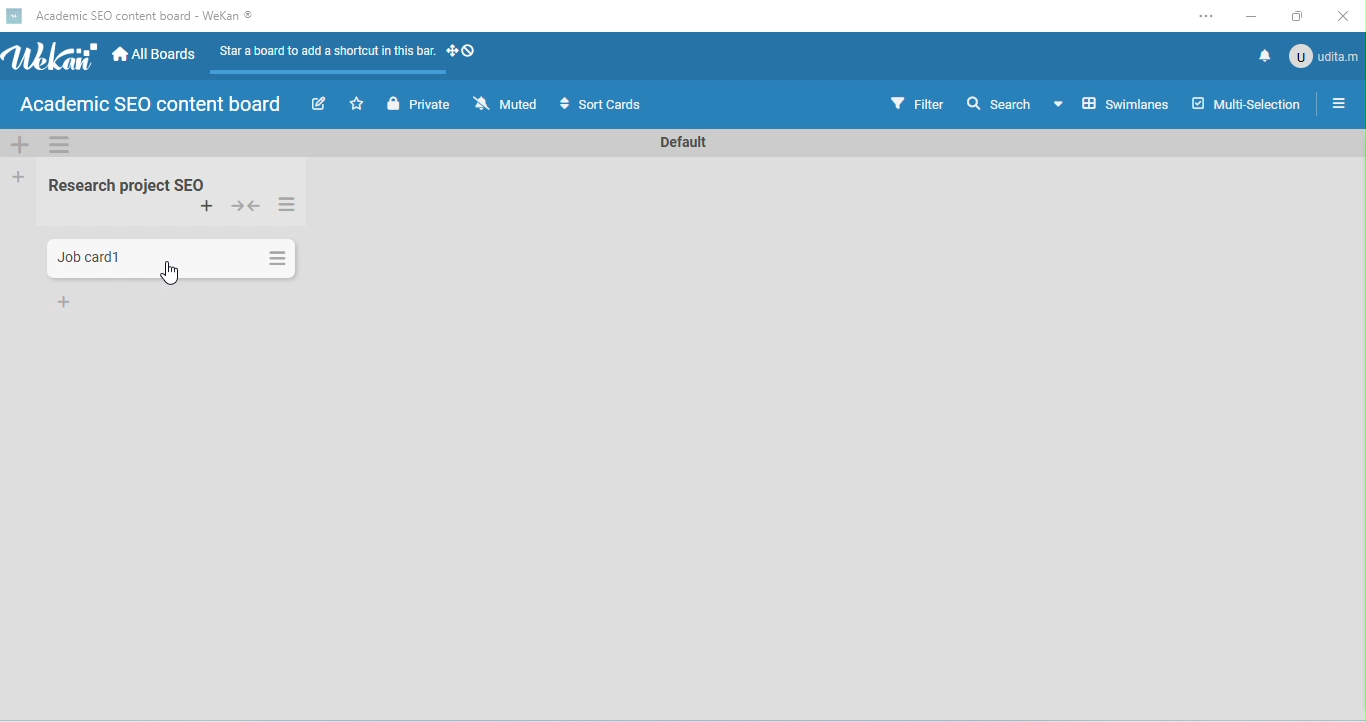 This screenshot has height=722, width=1366. Describe the element at coordinates (323, 57) in the screenshot. I see `star a board to add a shortcut in this bar` at that location.